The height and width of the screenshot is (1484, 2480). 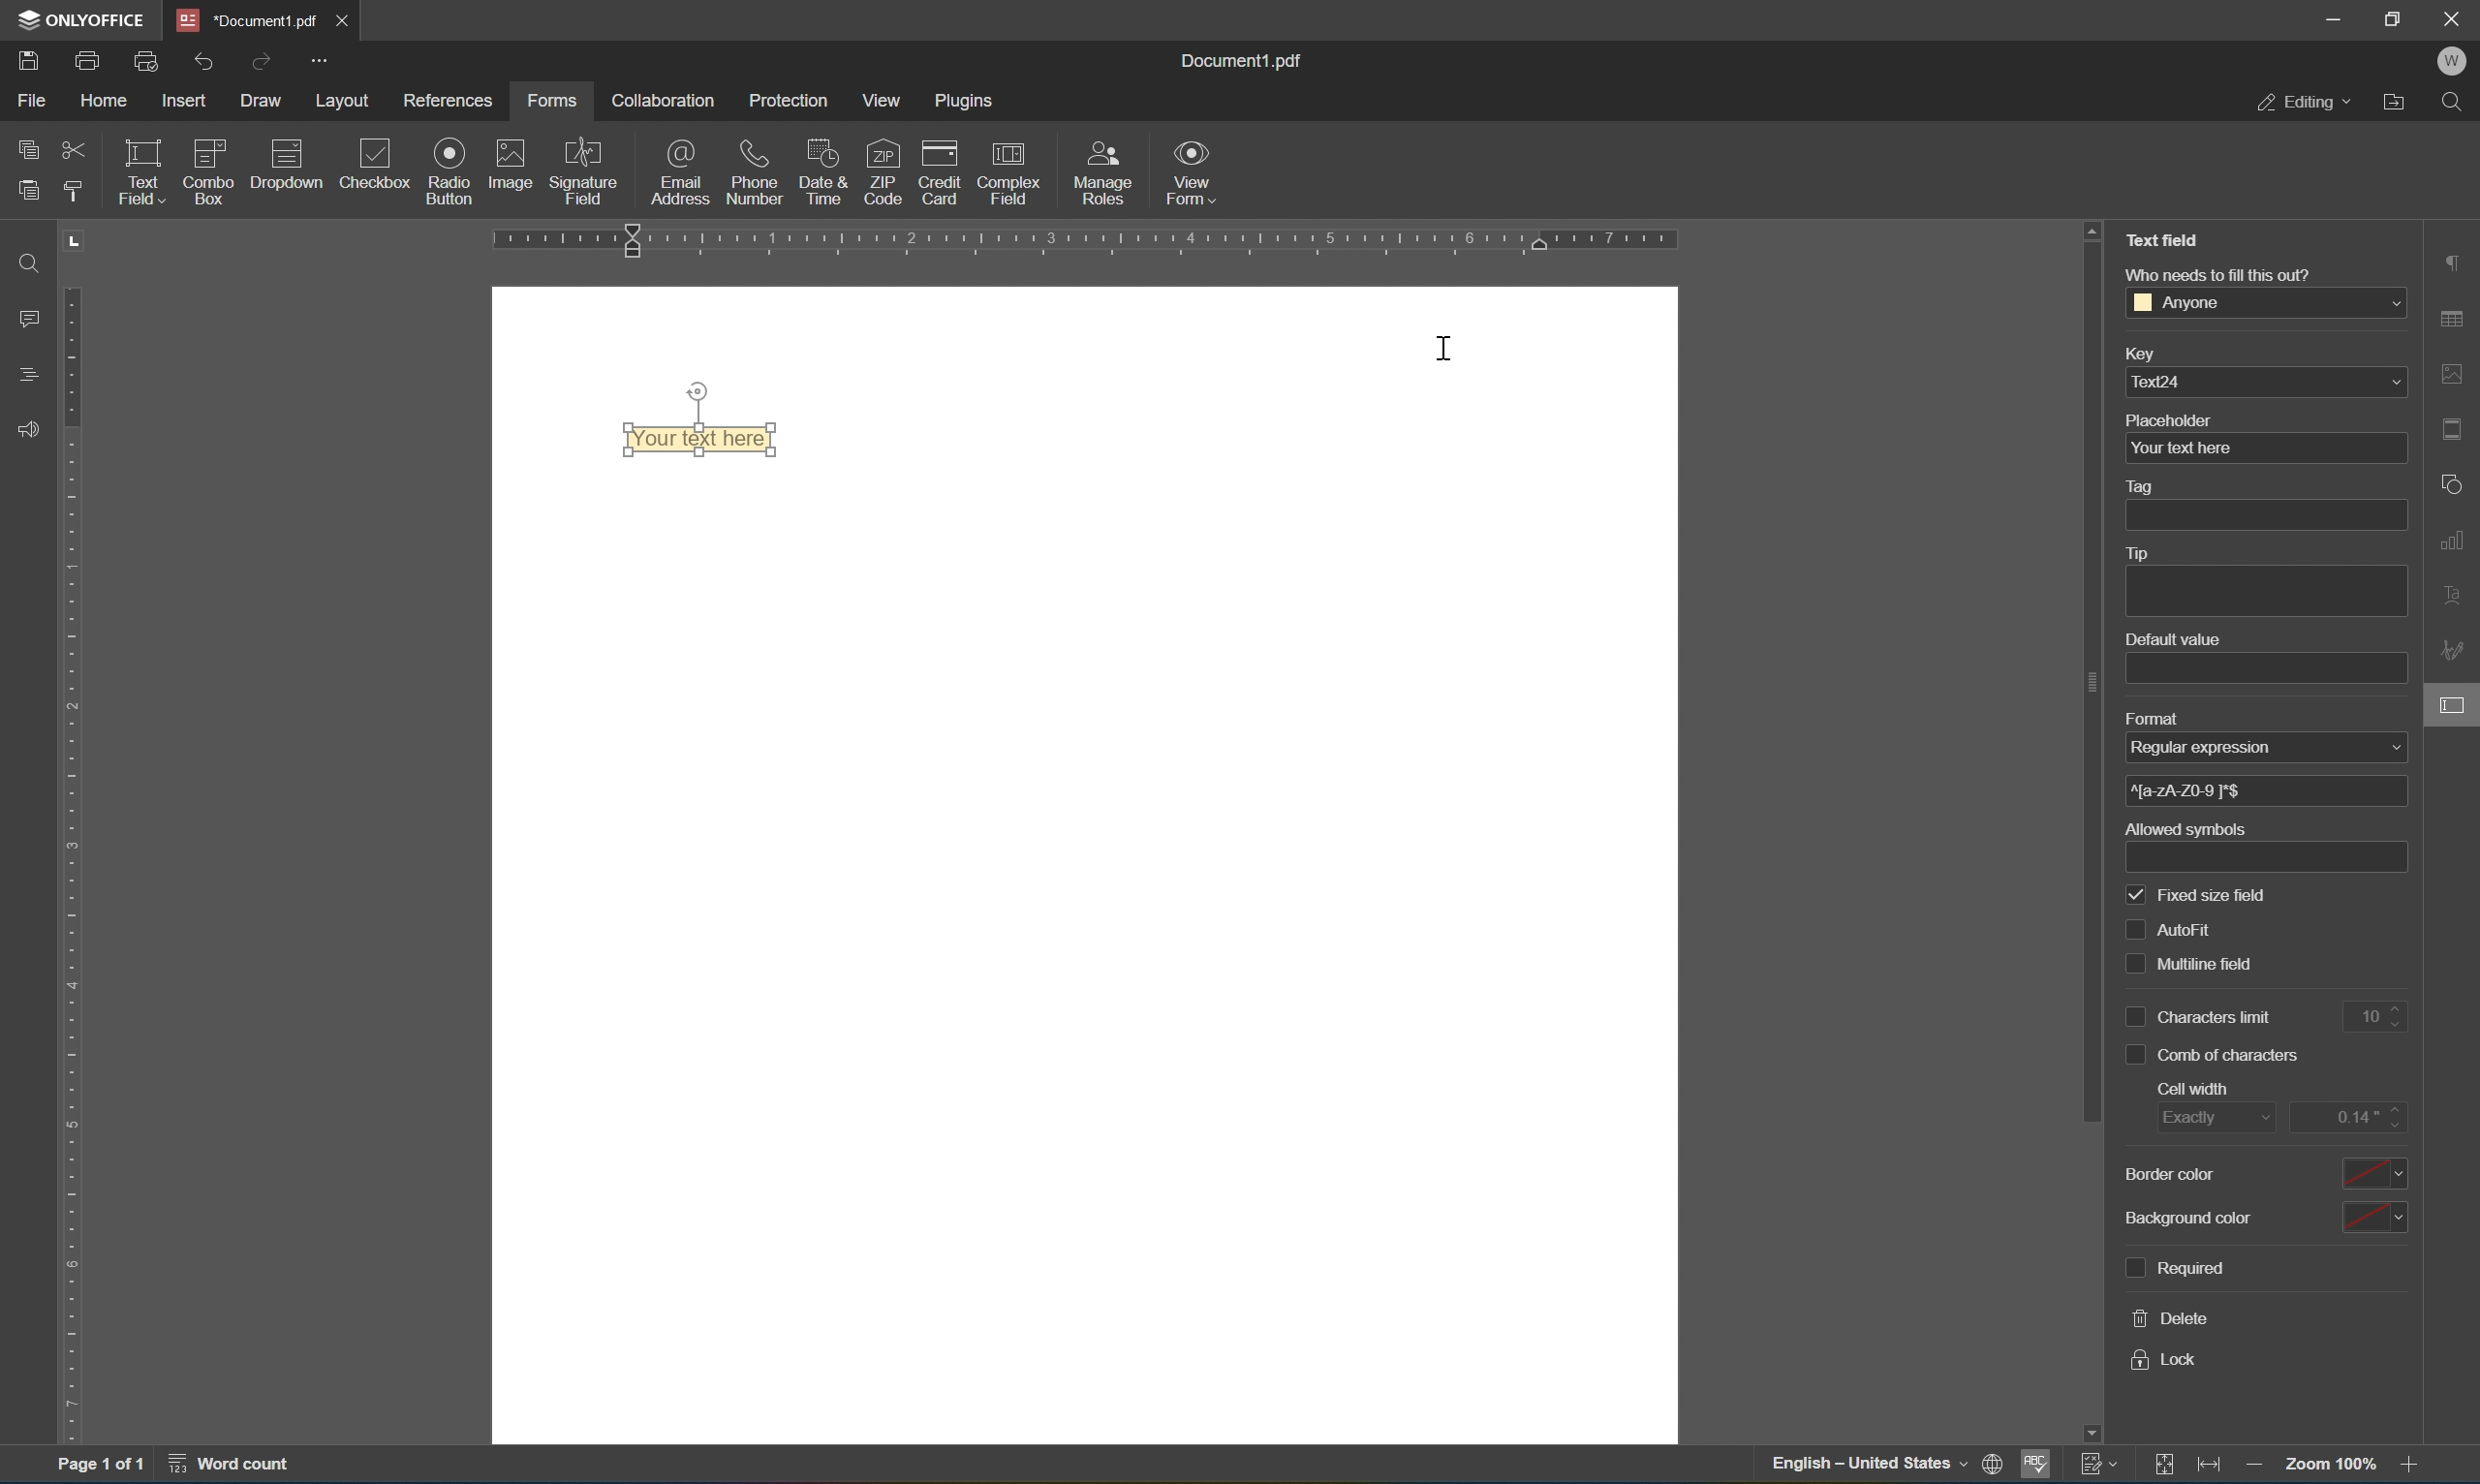 I want to click on select border color, so click(x=2370, y=1172).